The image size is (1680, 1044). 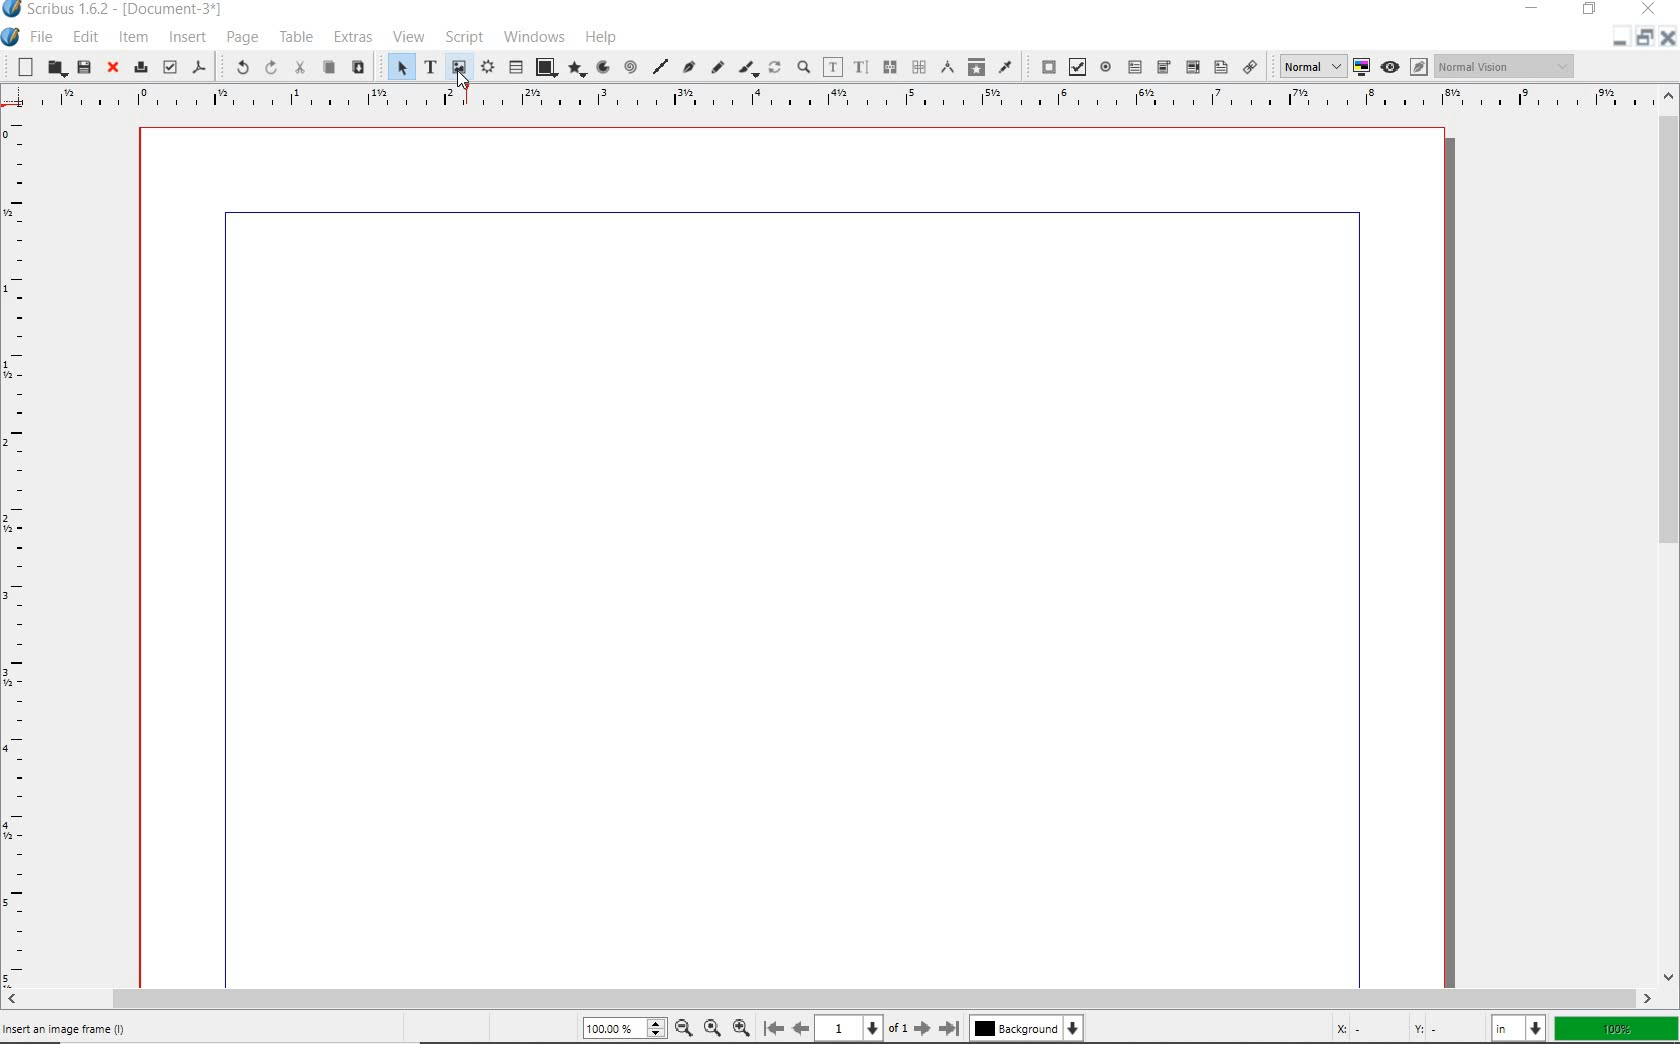 I want to click on restore, so click(x=1643, y=42).